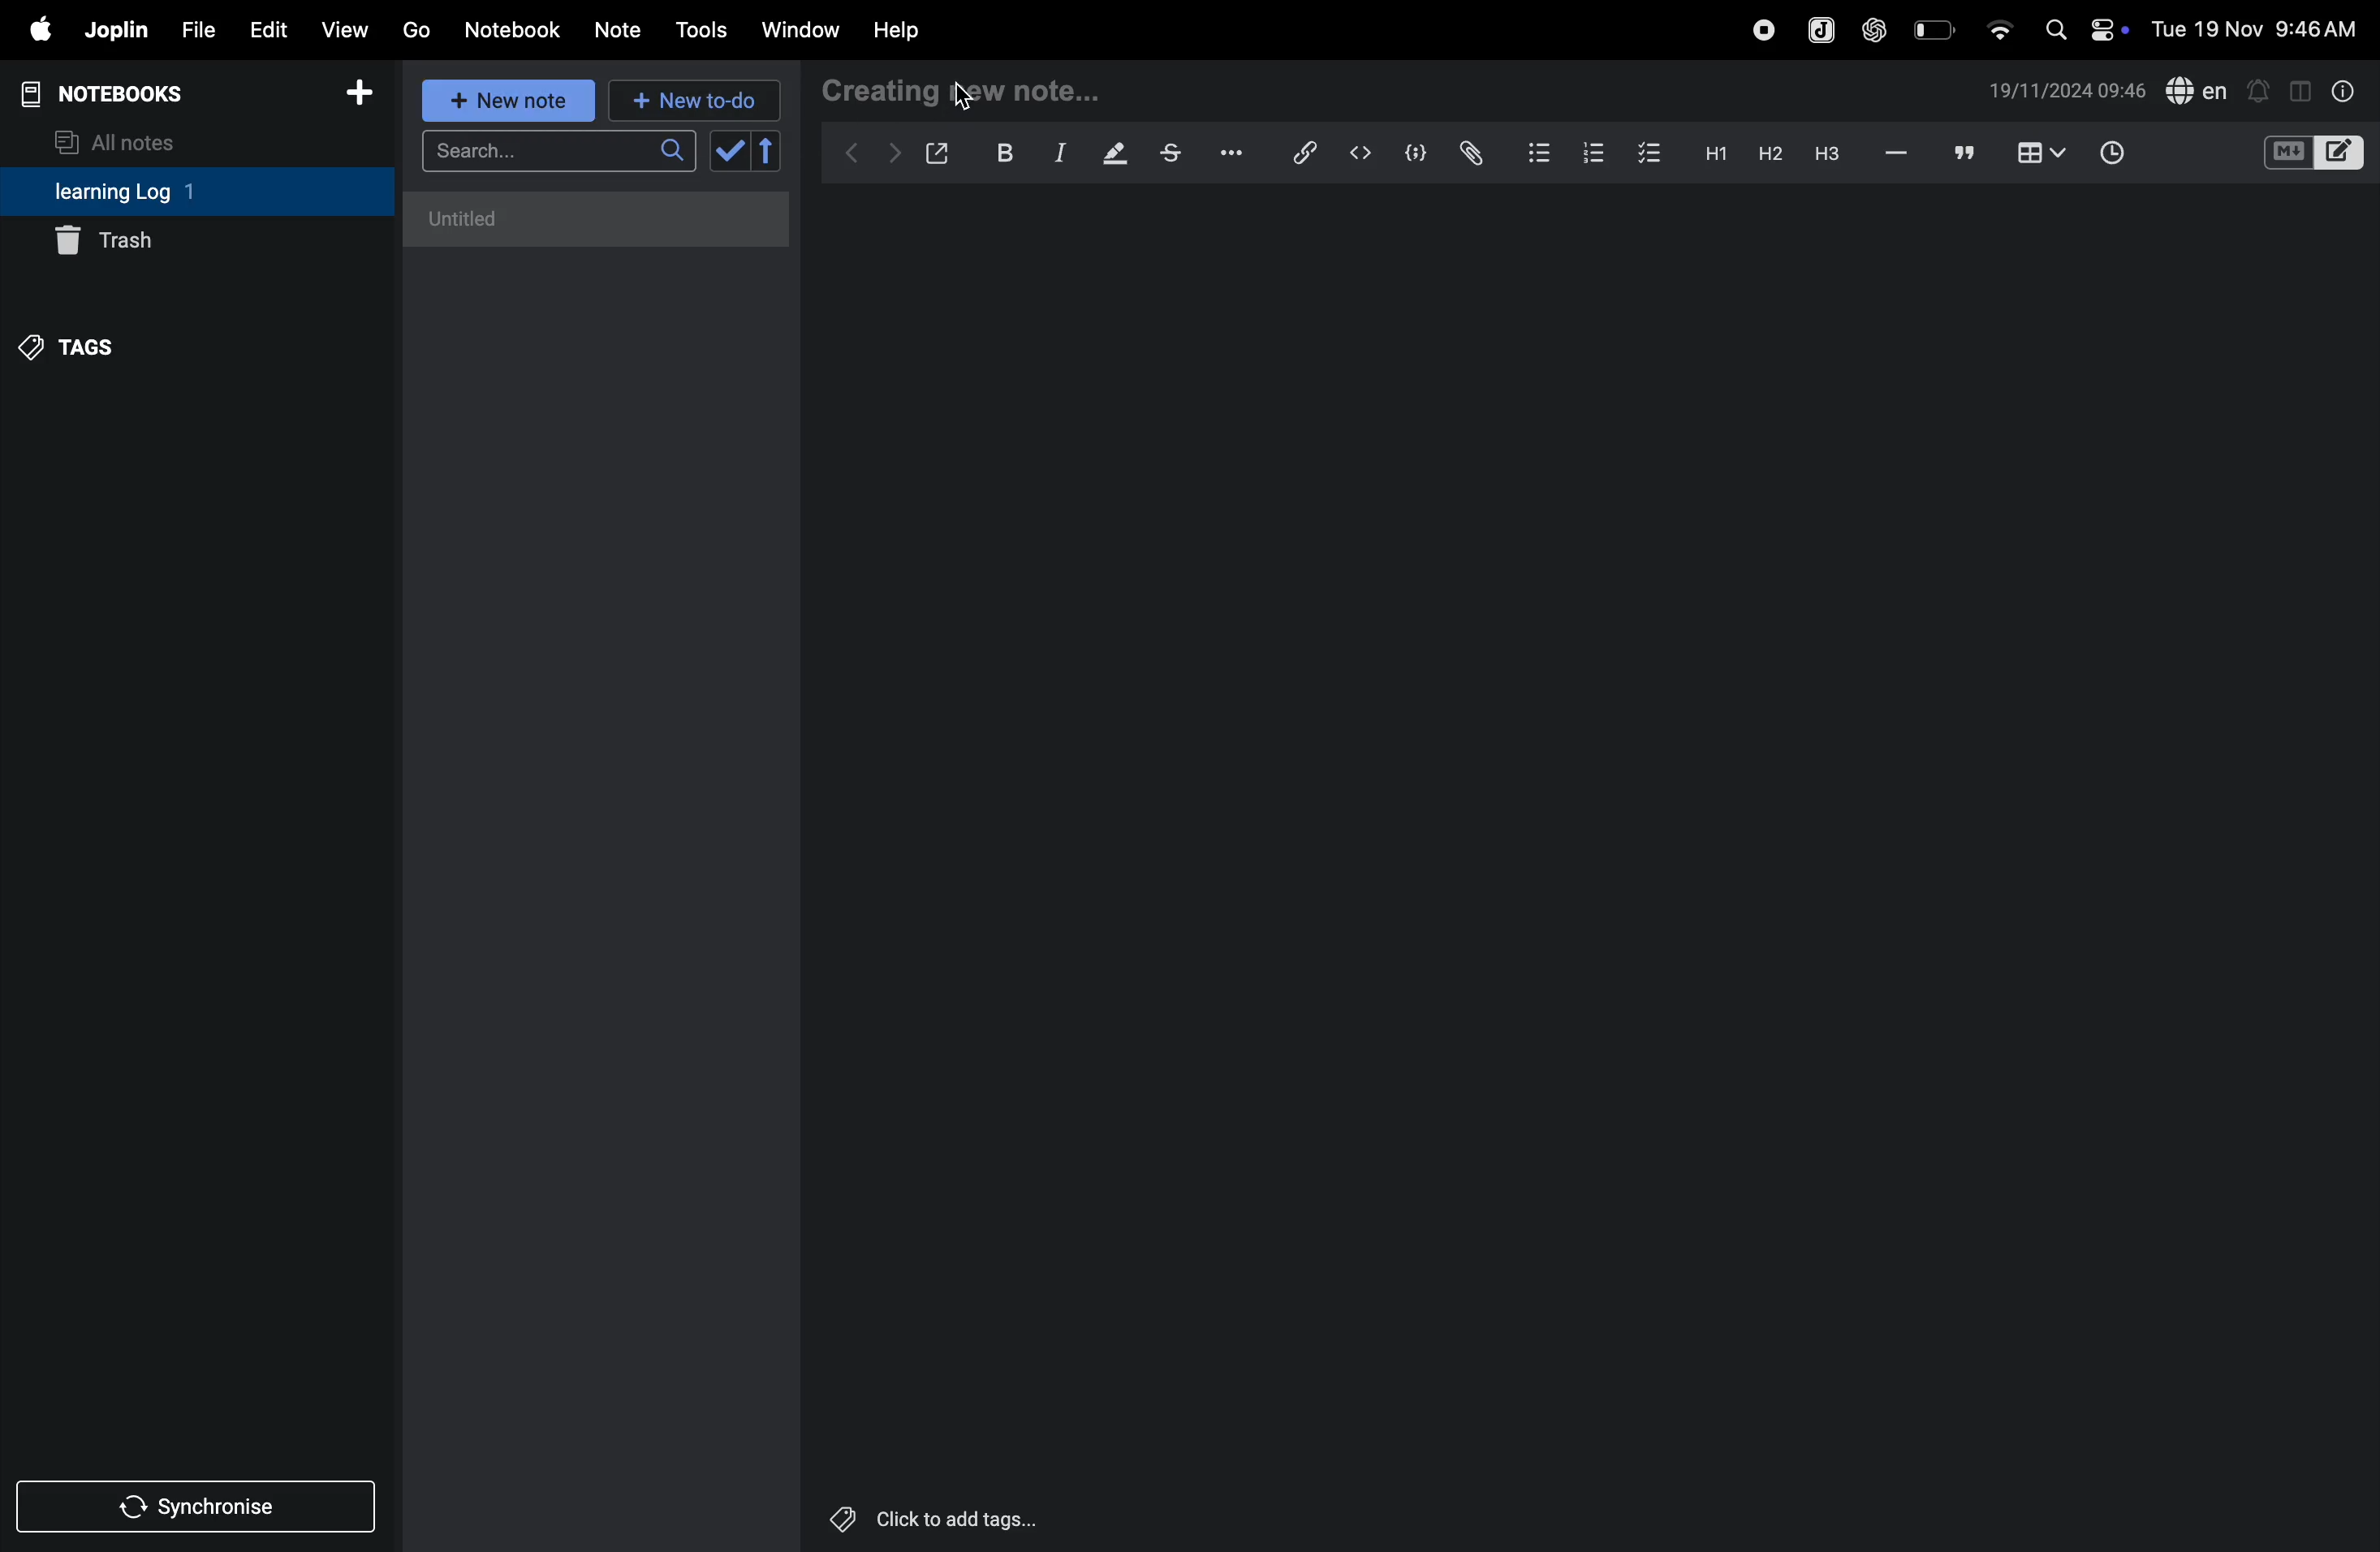 The height and width of the screenshot is (1552, 2380). What do you see at coordinates (1647, 150) in the screenshot?
I see `checkbox` at bounding box center [1647, 150].